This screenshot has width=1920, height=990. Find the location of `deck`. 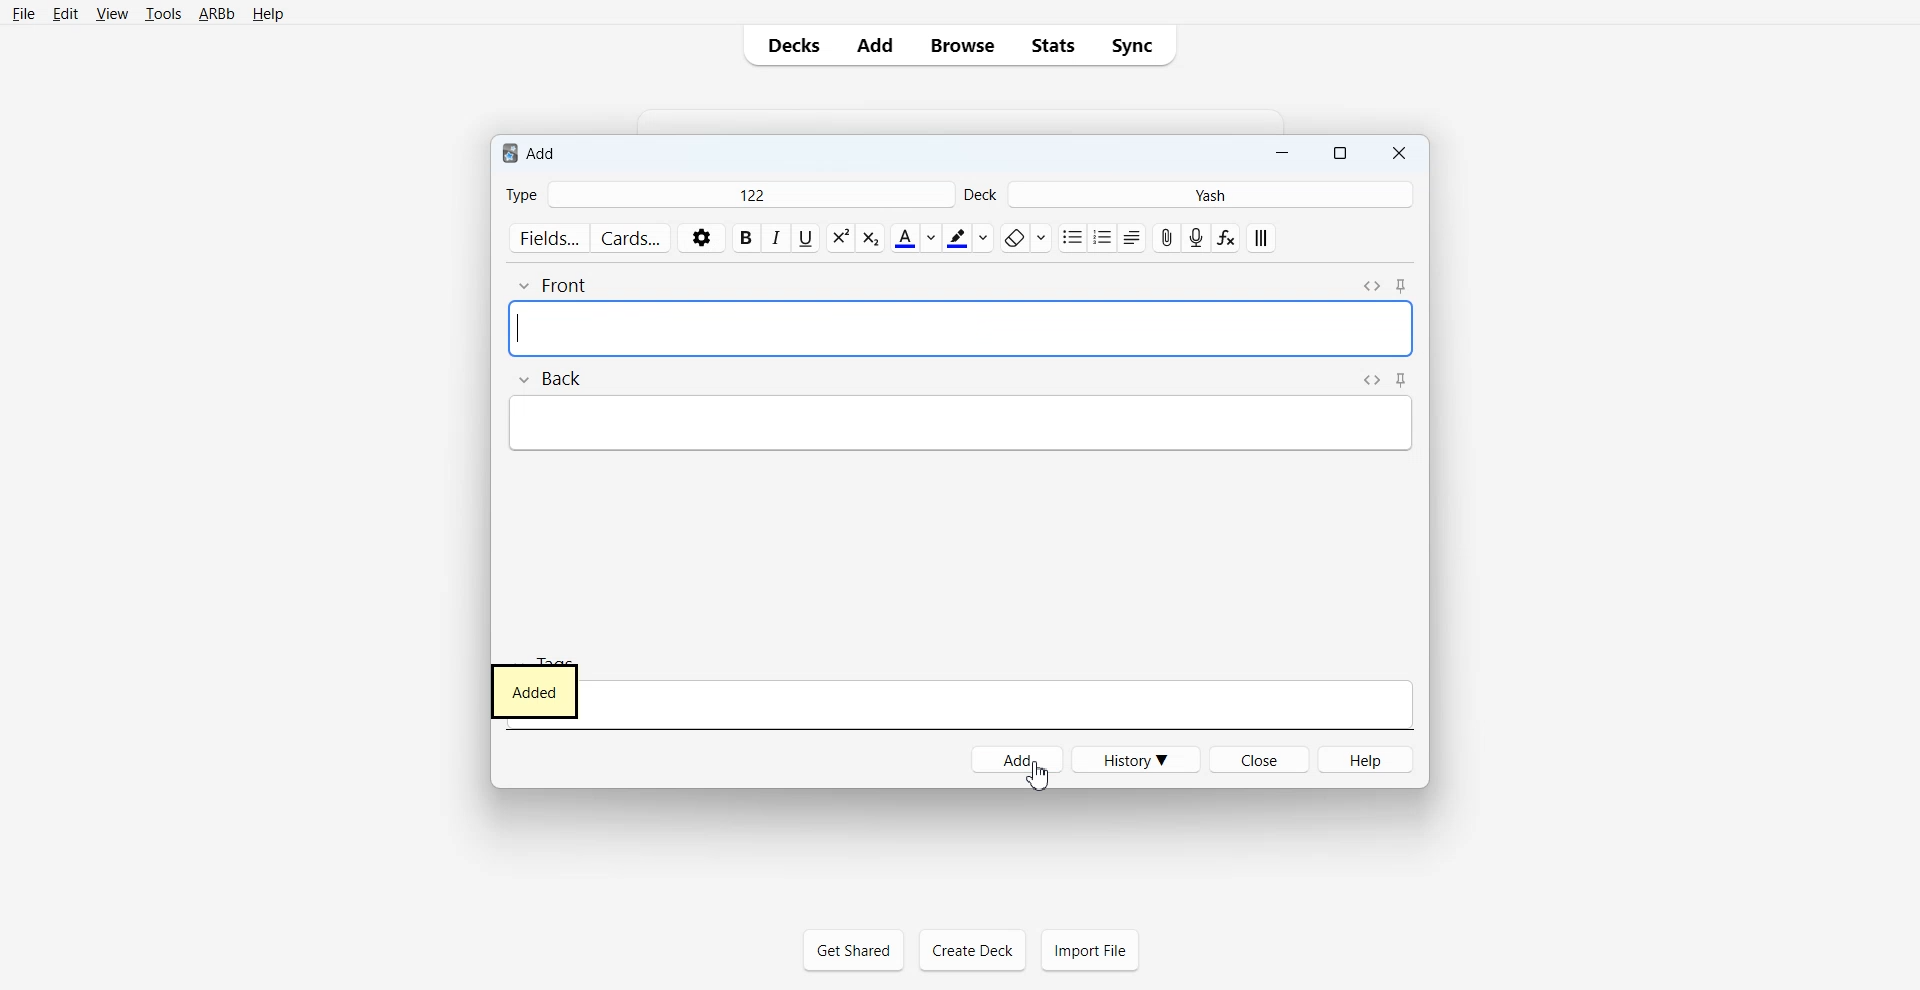

deck is located at coordinates (985, 192).